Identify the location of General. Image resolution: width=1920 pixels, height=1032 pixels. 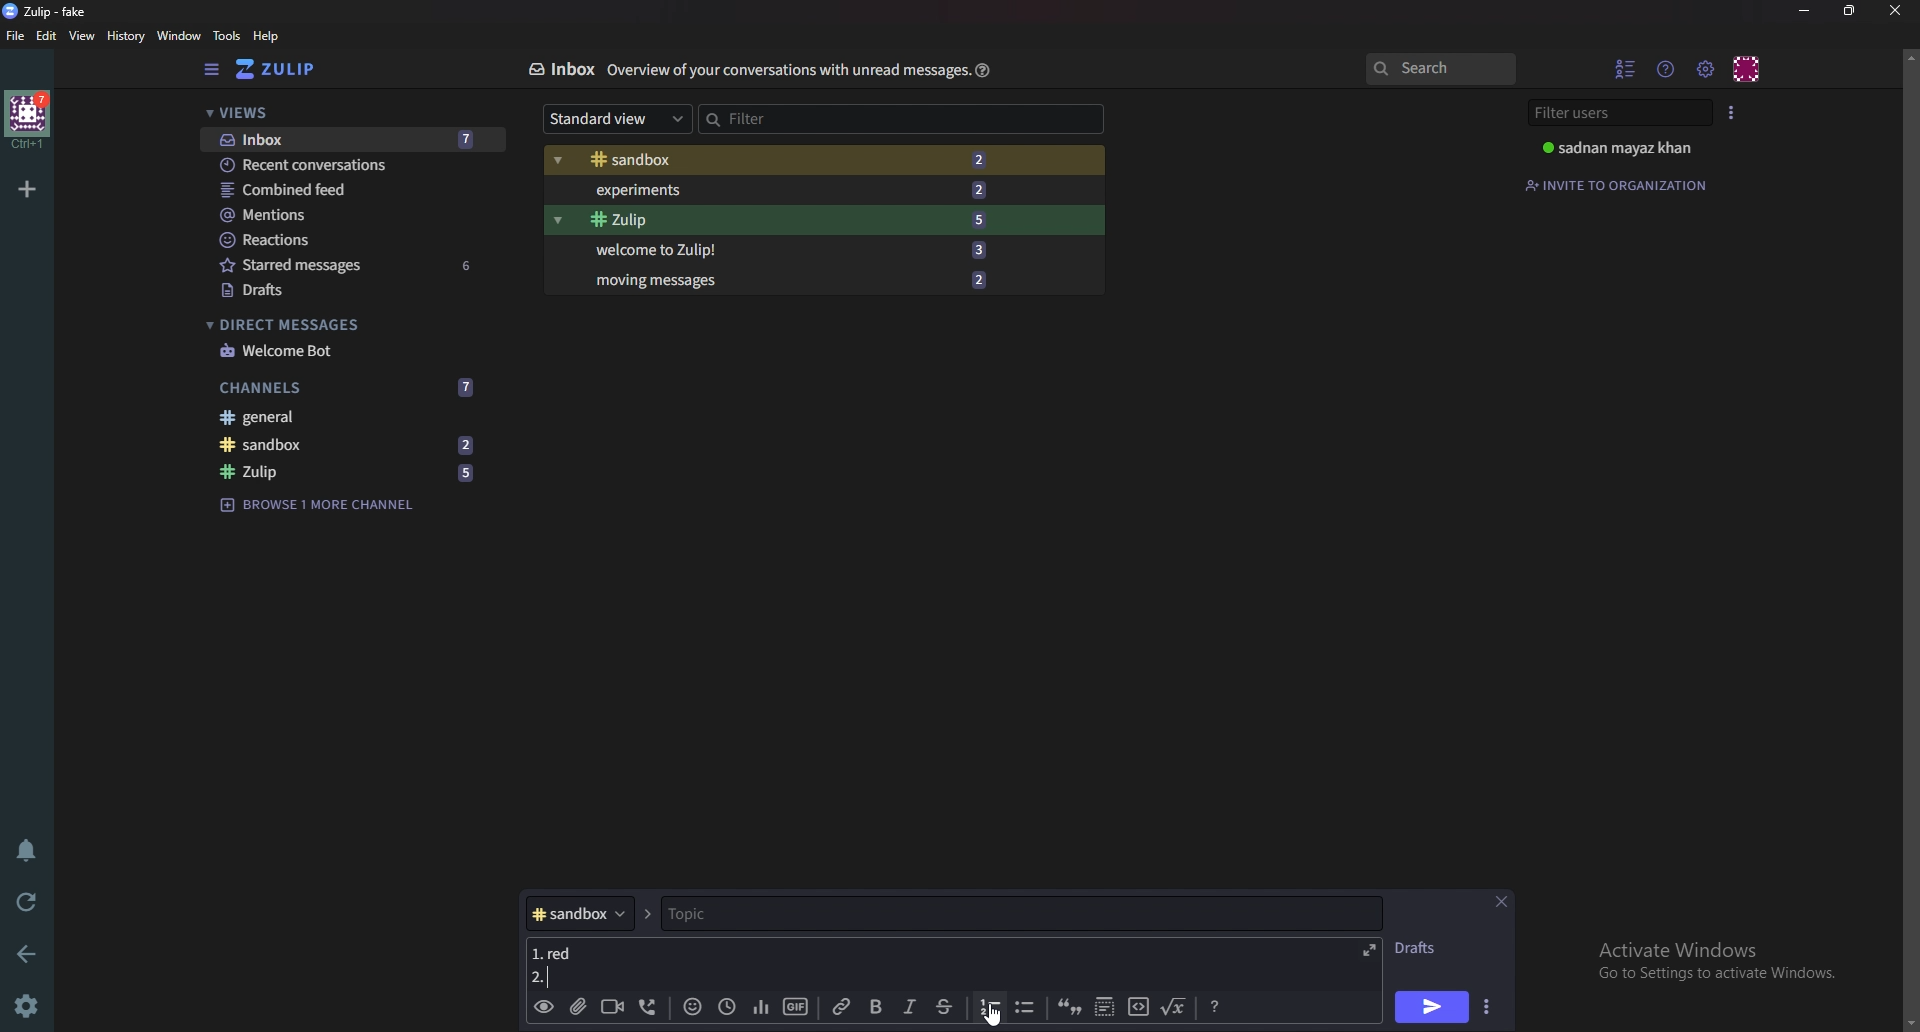
(350, 419).